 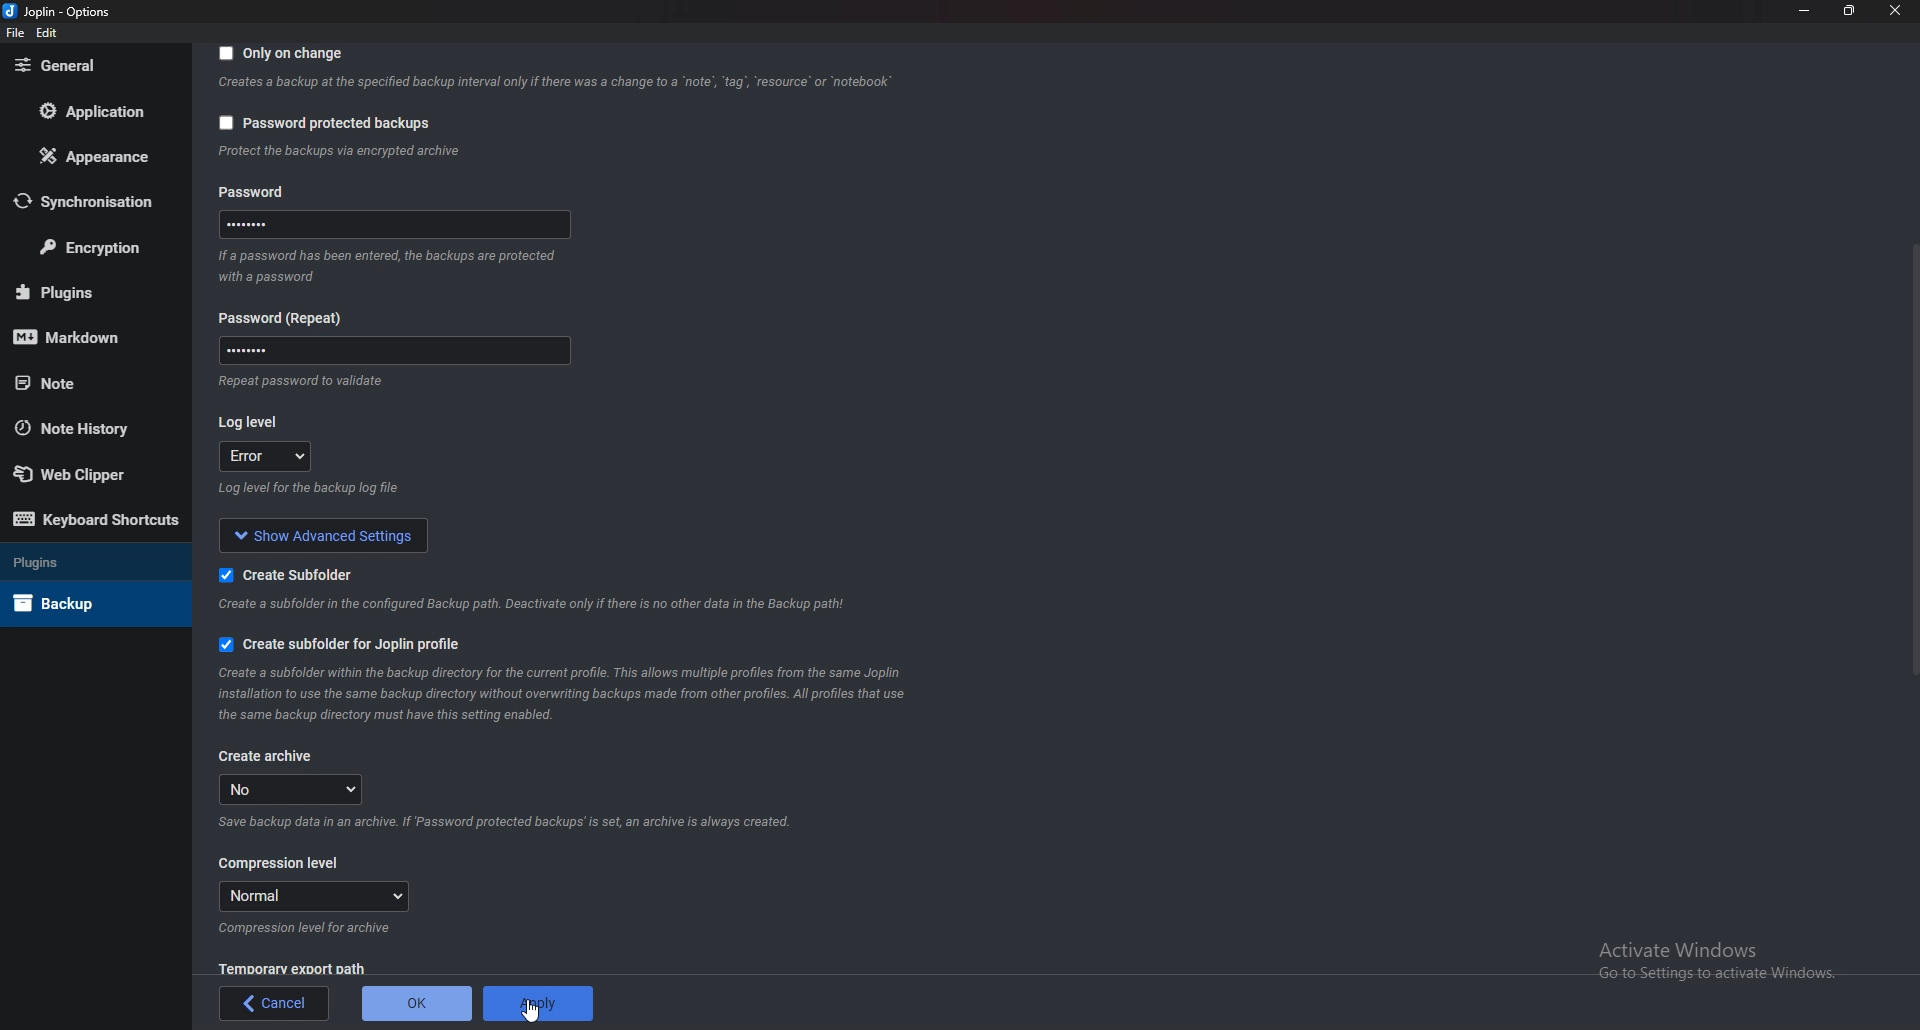 What do you see at coordinates (358, 641) in the screenshot?
I see `Create subfolder for joplin profile` at bounding box center [358, 641].